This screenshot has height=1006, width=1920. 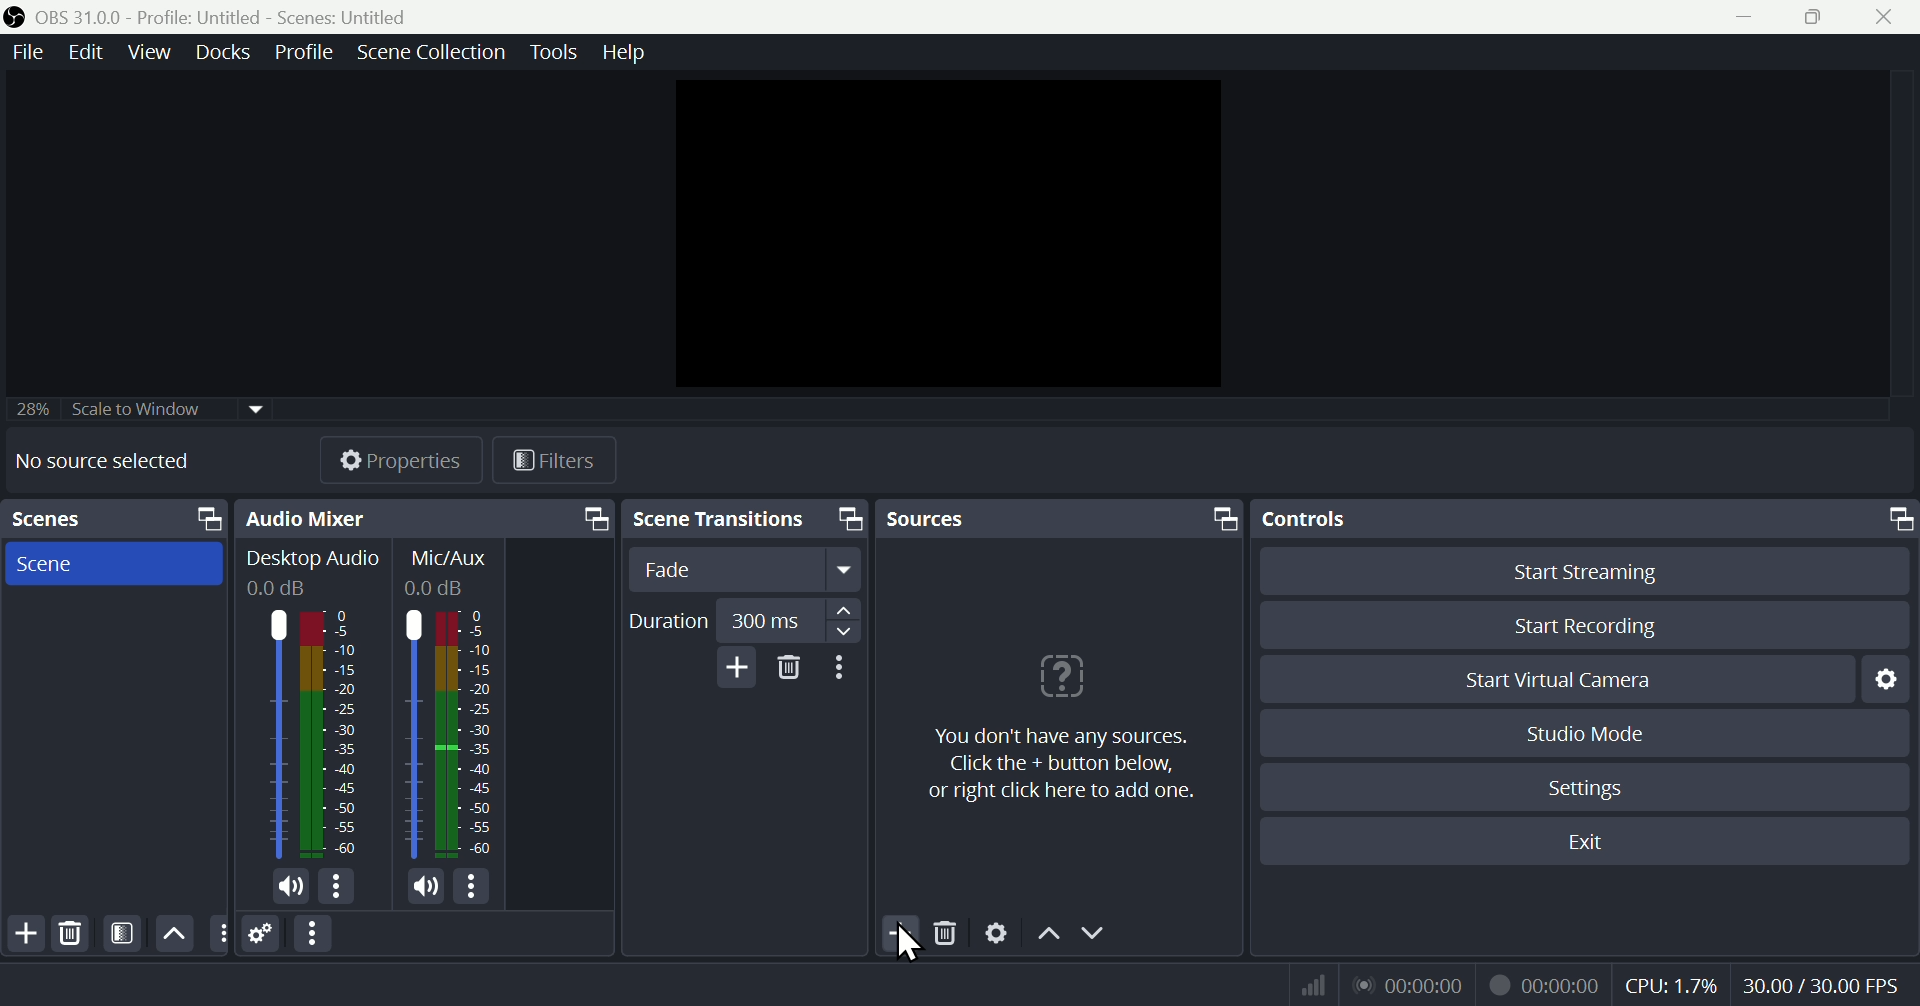 What do you see at coordinates (1055, 722) in the screenshot?
I see `You don't have any sources. Click the + button below or right click here to add one` at bounding box center [1055, 722].